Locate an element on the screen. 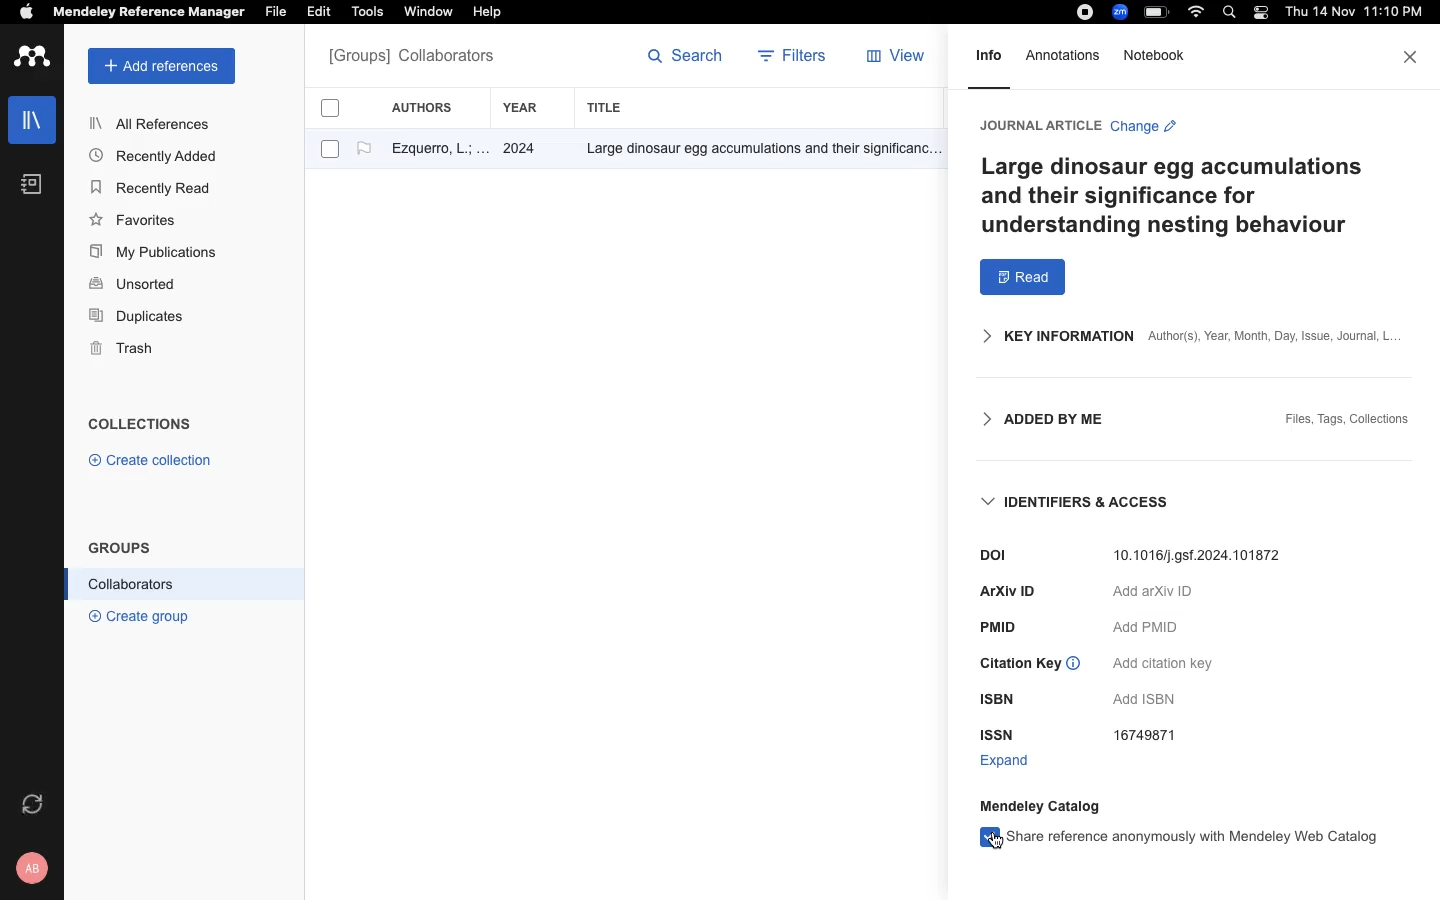 Image resolution: width=1440 pixels, height=900 pixels. annotations is located at coordinates (1067, 55).